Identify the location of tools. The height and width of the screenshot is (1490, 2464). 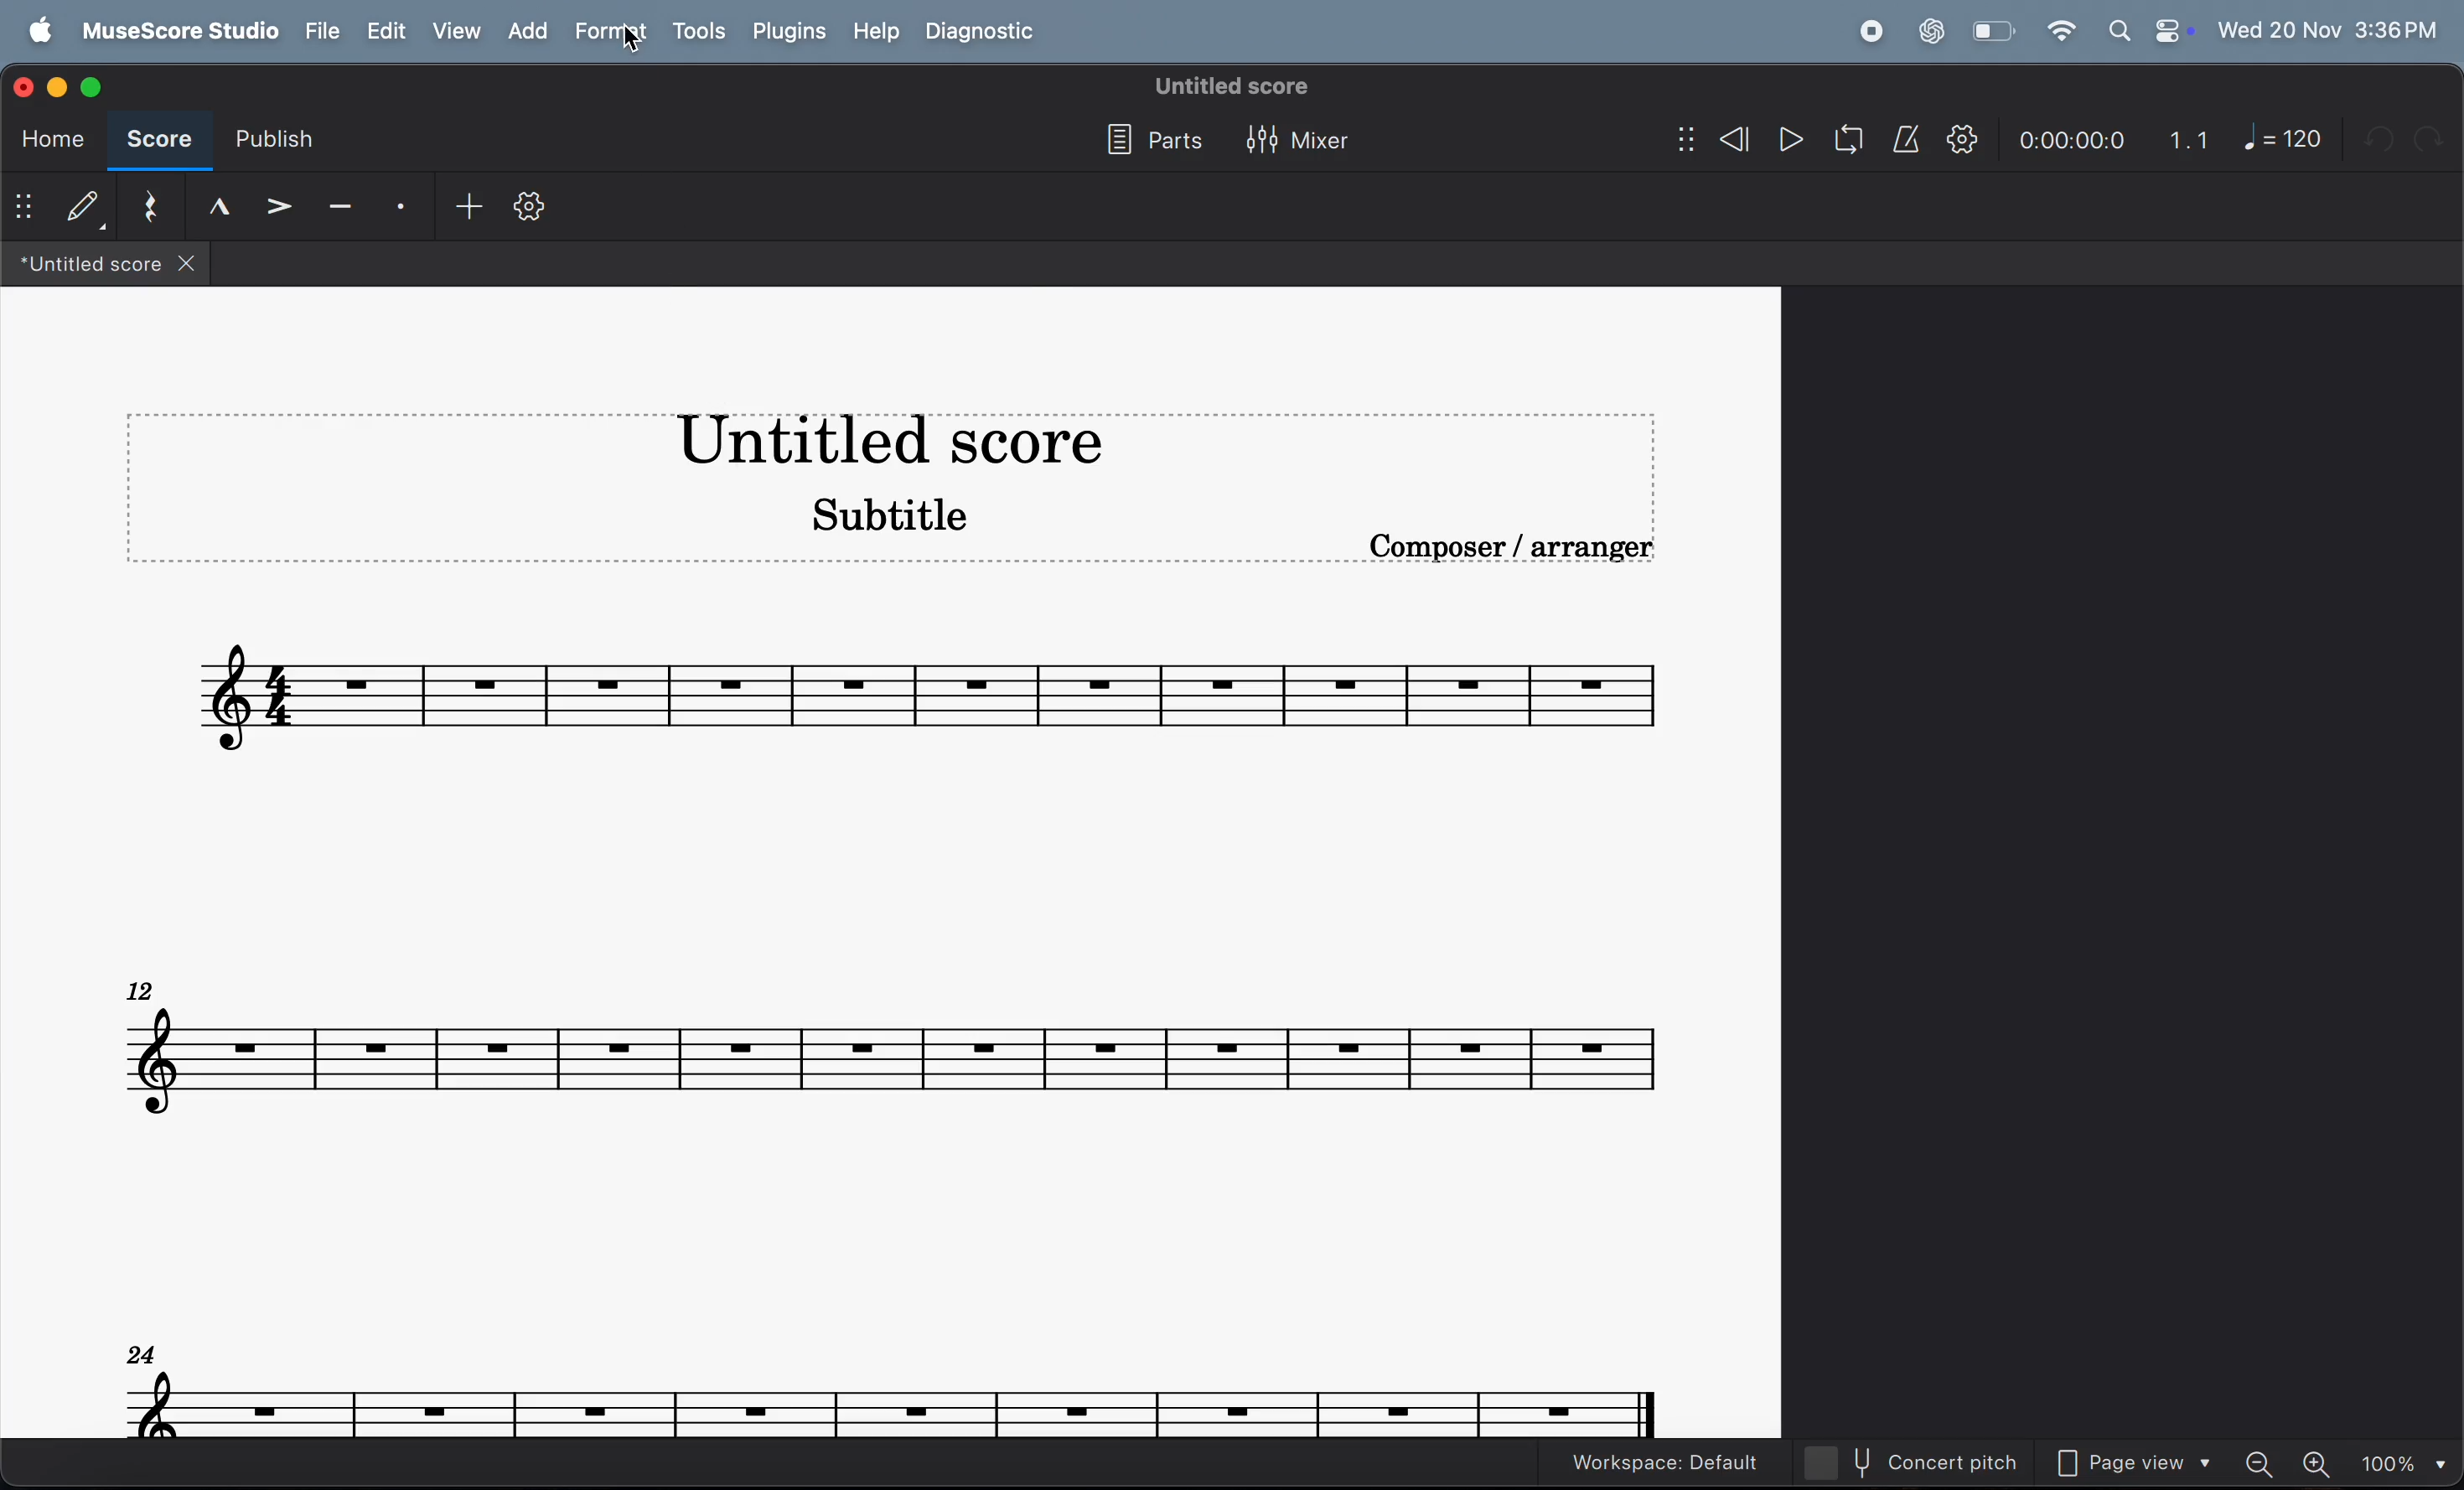
(698, 33).